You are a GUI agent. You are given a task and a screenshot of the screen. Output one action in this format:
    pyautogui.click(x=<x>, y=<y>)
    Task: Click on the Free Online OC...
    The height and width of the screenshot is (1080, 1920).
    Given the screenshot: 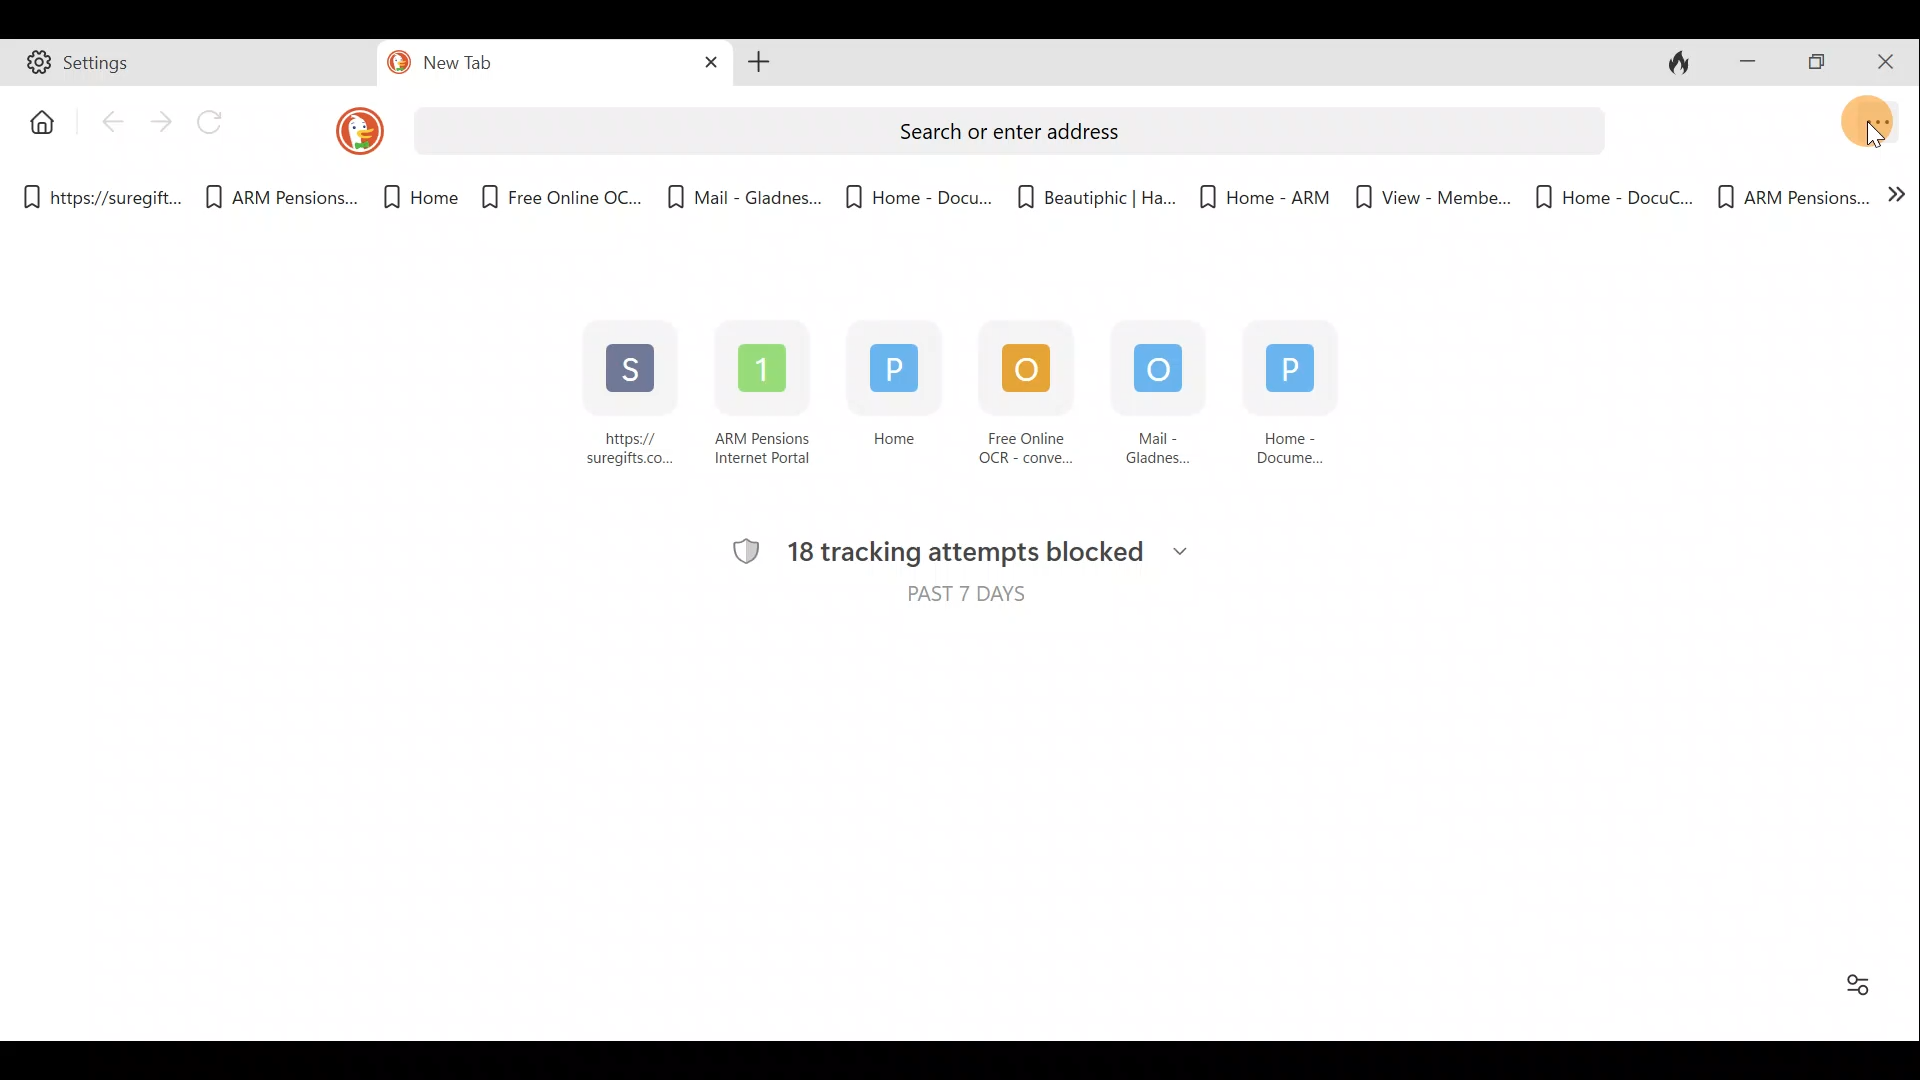 What is the action you would take?
    pyautogui.click(x=560, y=190)
    